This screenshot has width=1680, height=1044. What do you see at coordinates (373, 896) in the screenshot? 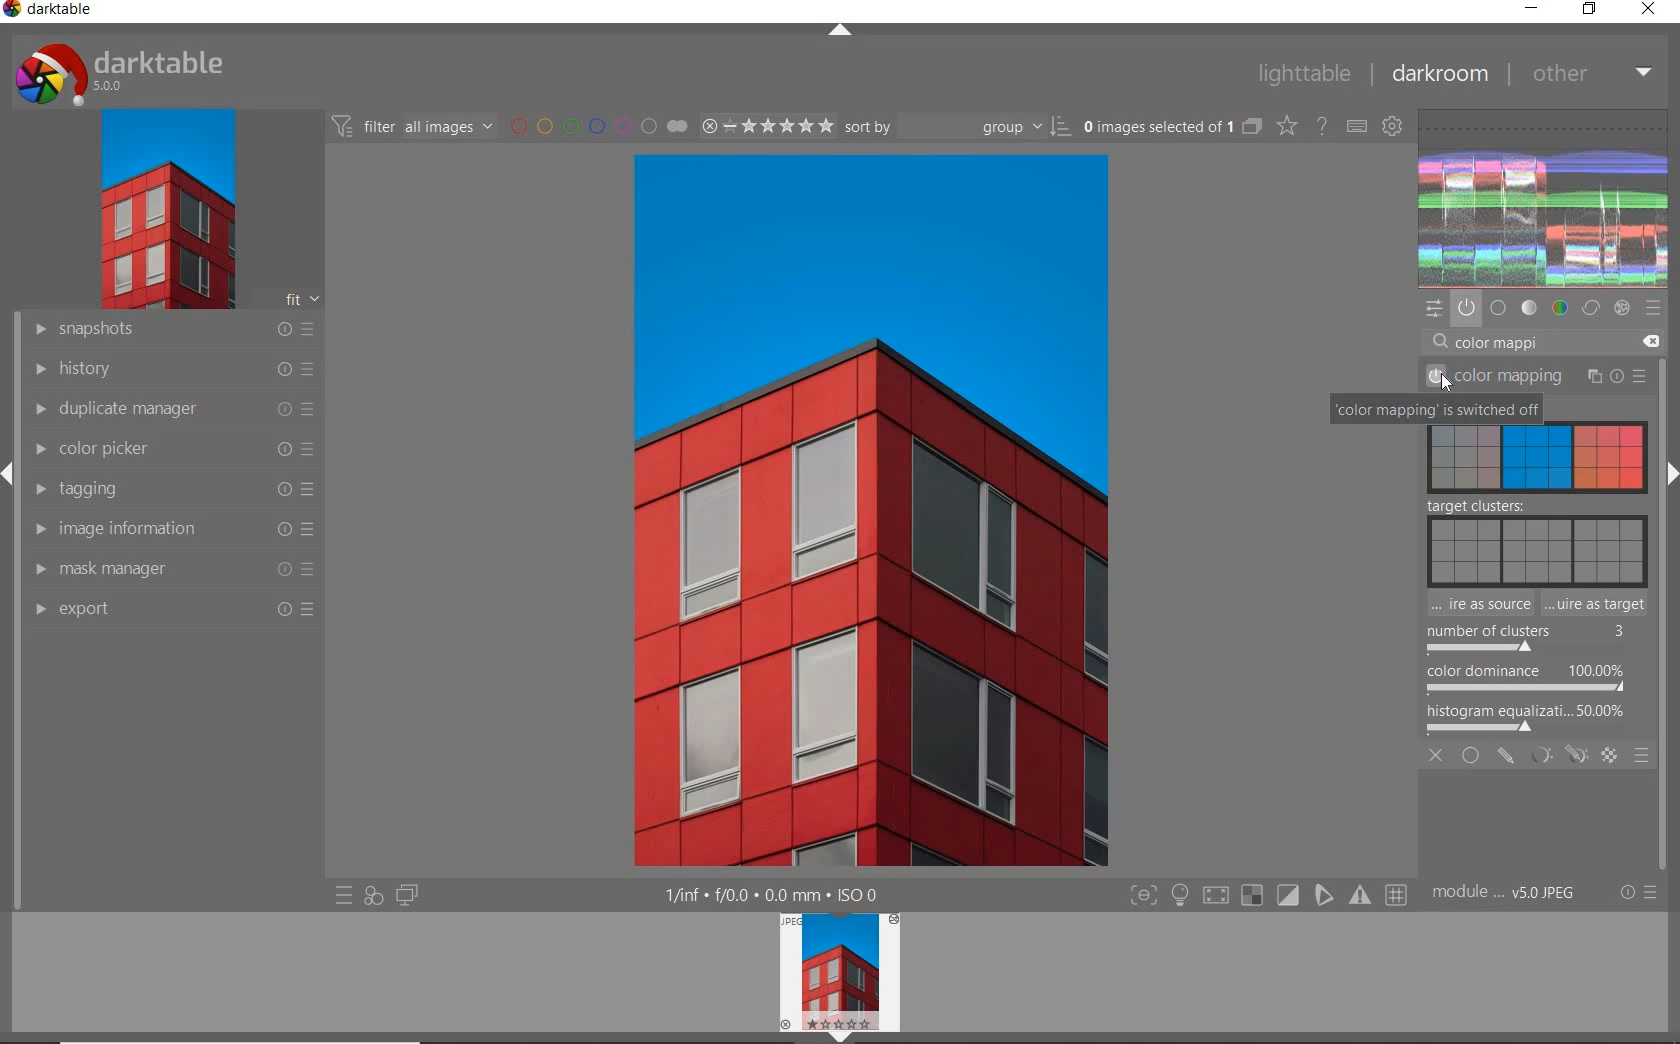
I see `quick access for applying any of your style` at bounding box center [373, 896].